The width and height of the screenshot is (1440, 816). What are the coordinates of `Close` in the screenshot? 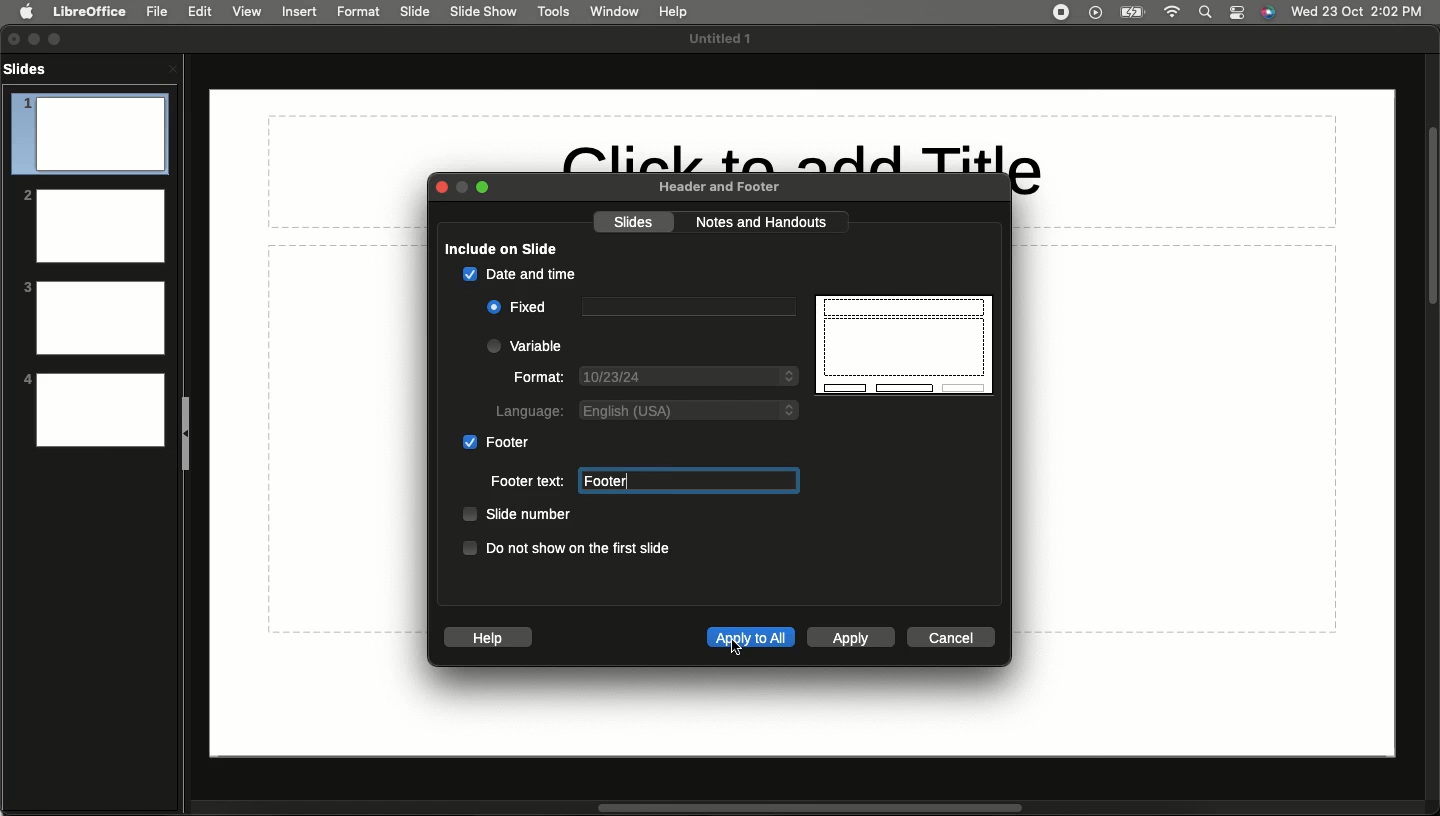 It's located at (14, 39).